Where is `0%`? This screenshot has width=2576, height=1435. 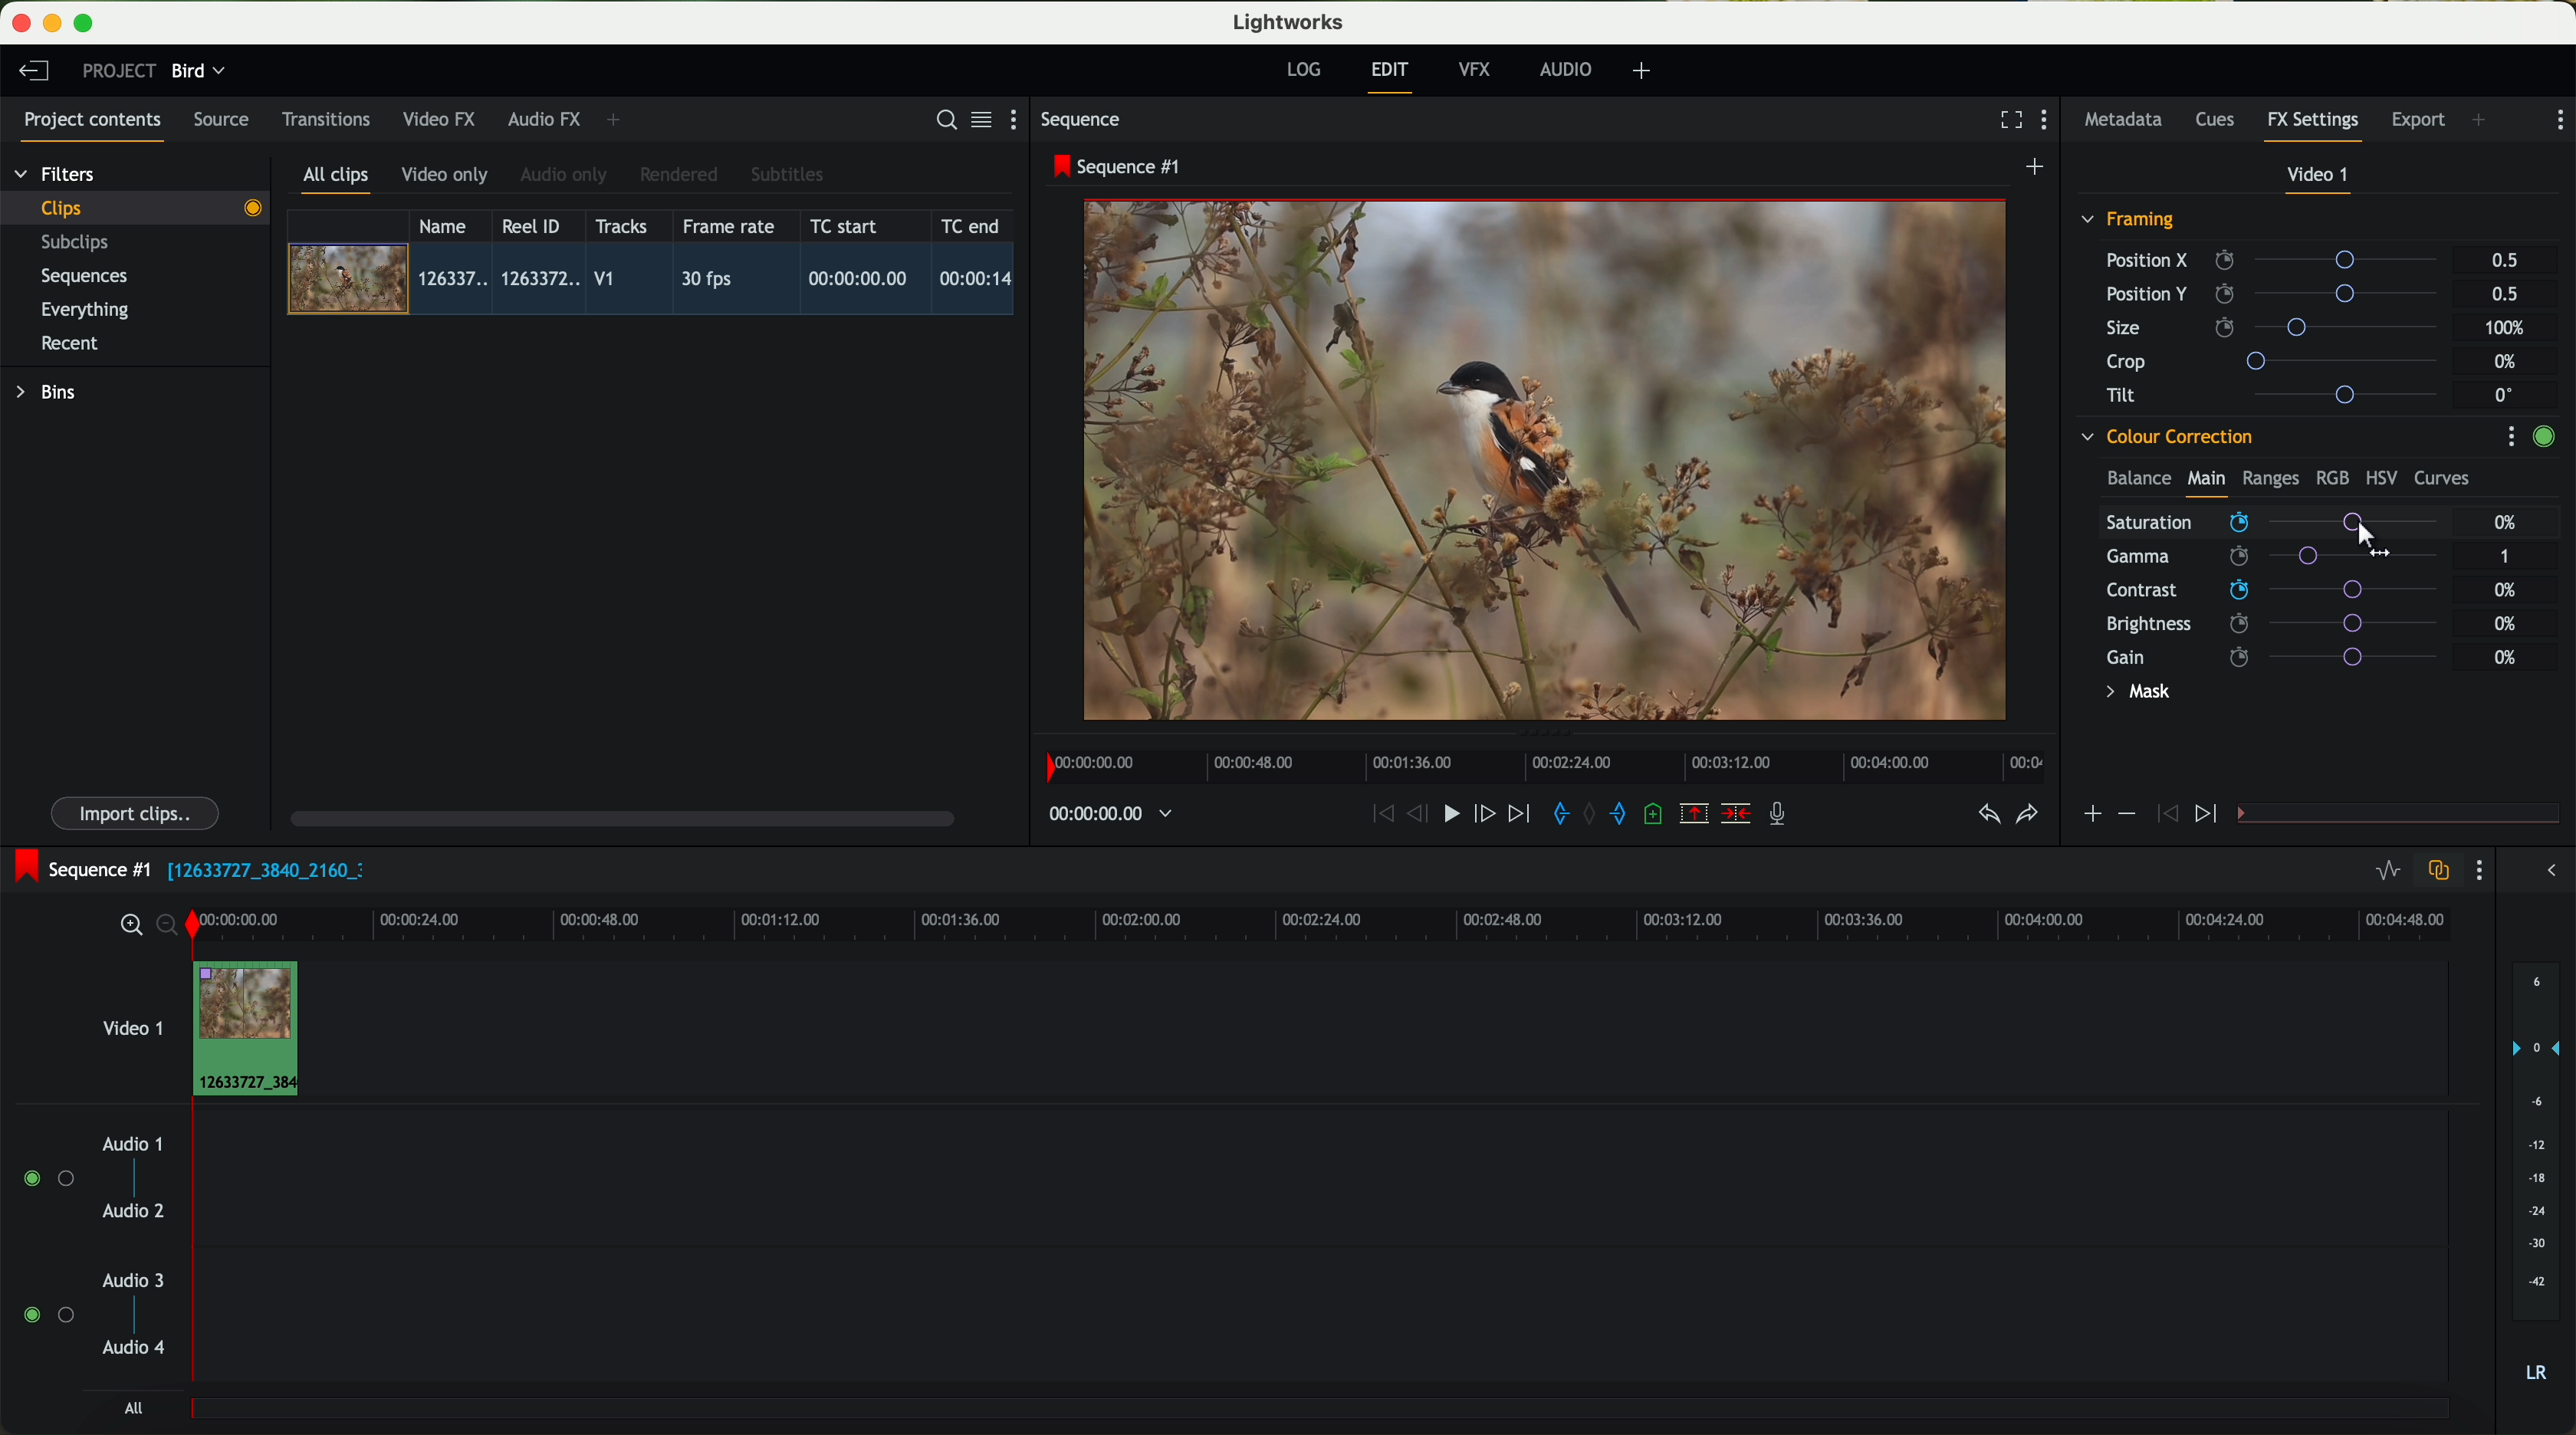 0% is located at coordinates (2506, 657).